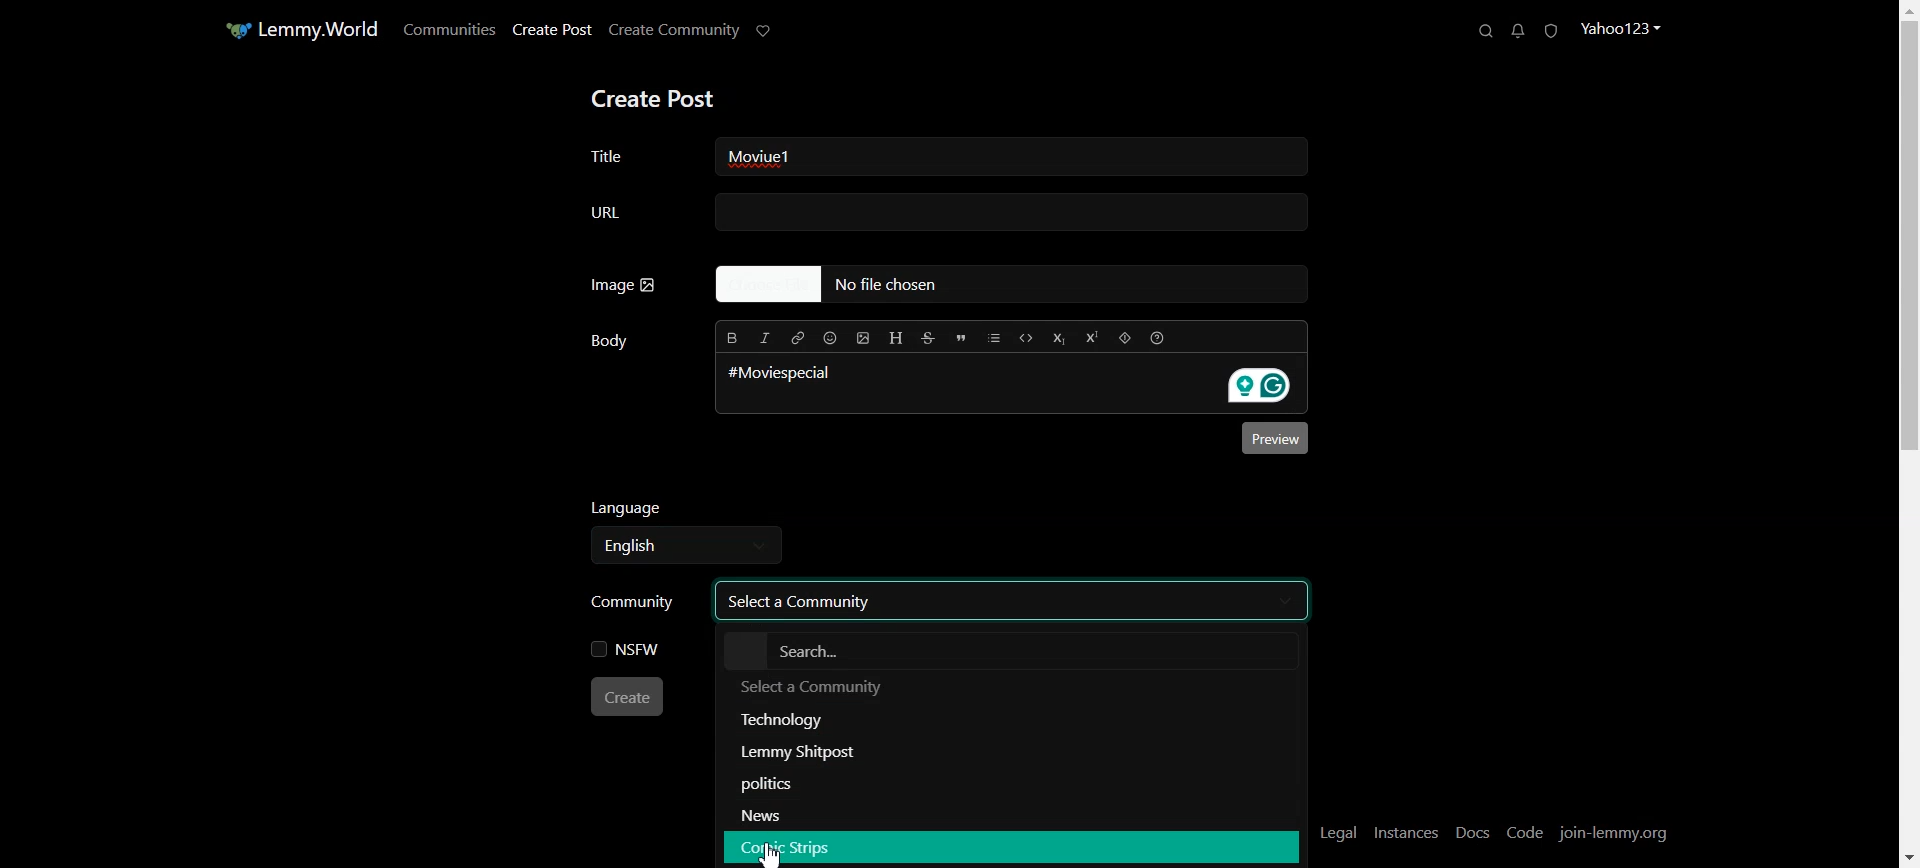  What do you see at coordinates (926, 336) in the screenshot?
I see `Strikethrough` at bounding box center [926, 336].